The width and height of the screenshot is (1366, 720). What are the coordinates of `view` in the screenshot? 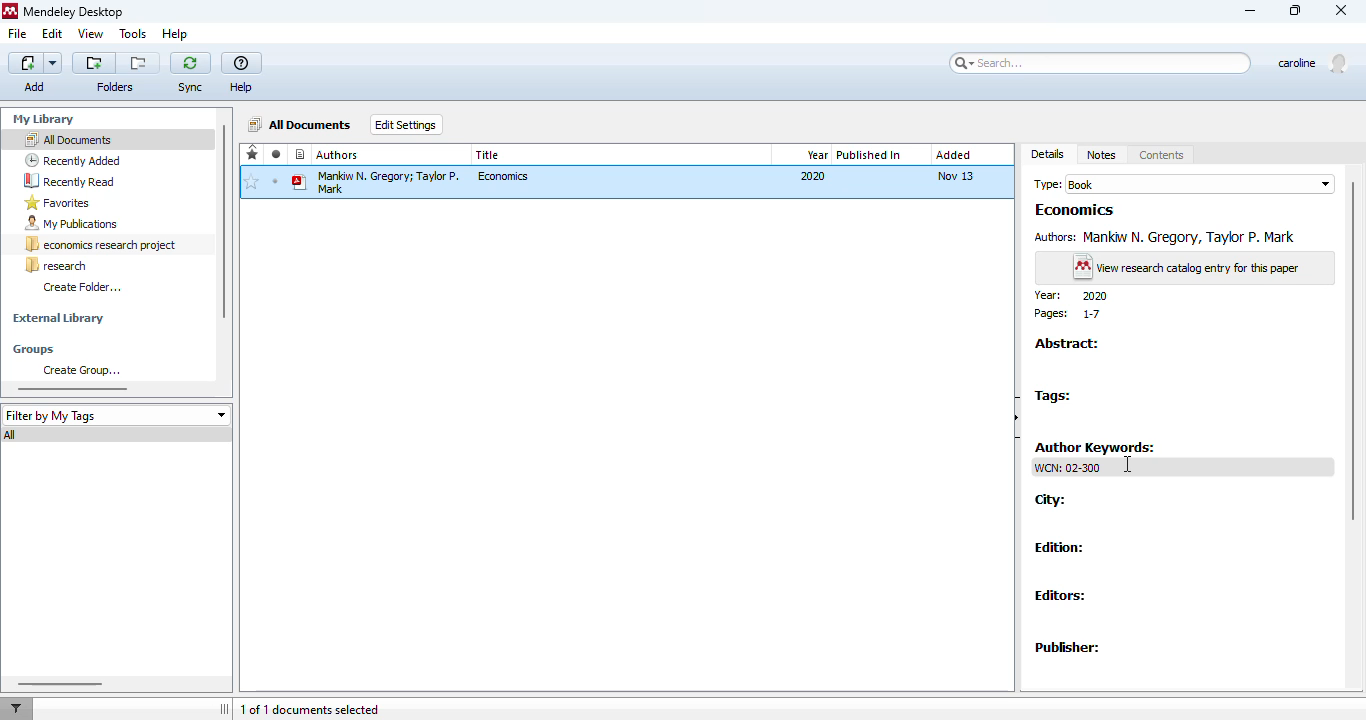 It's located at (92, 34).